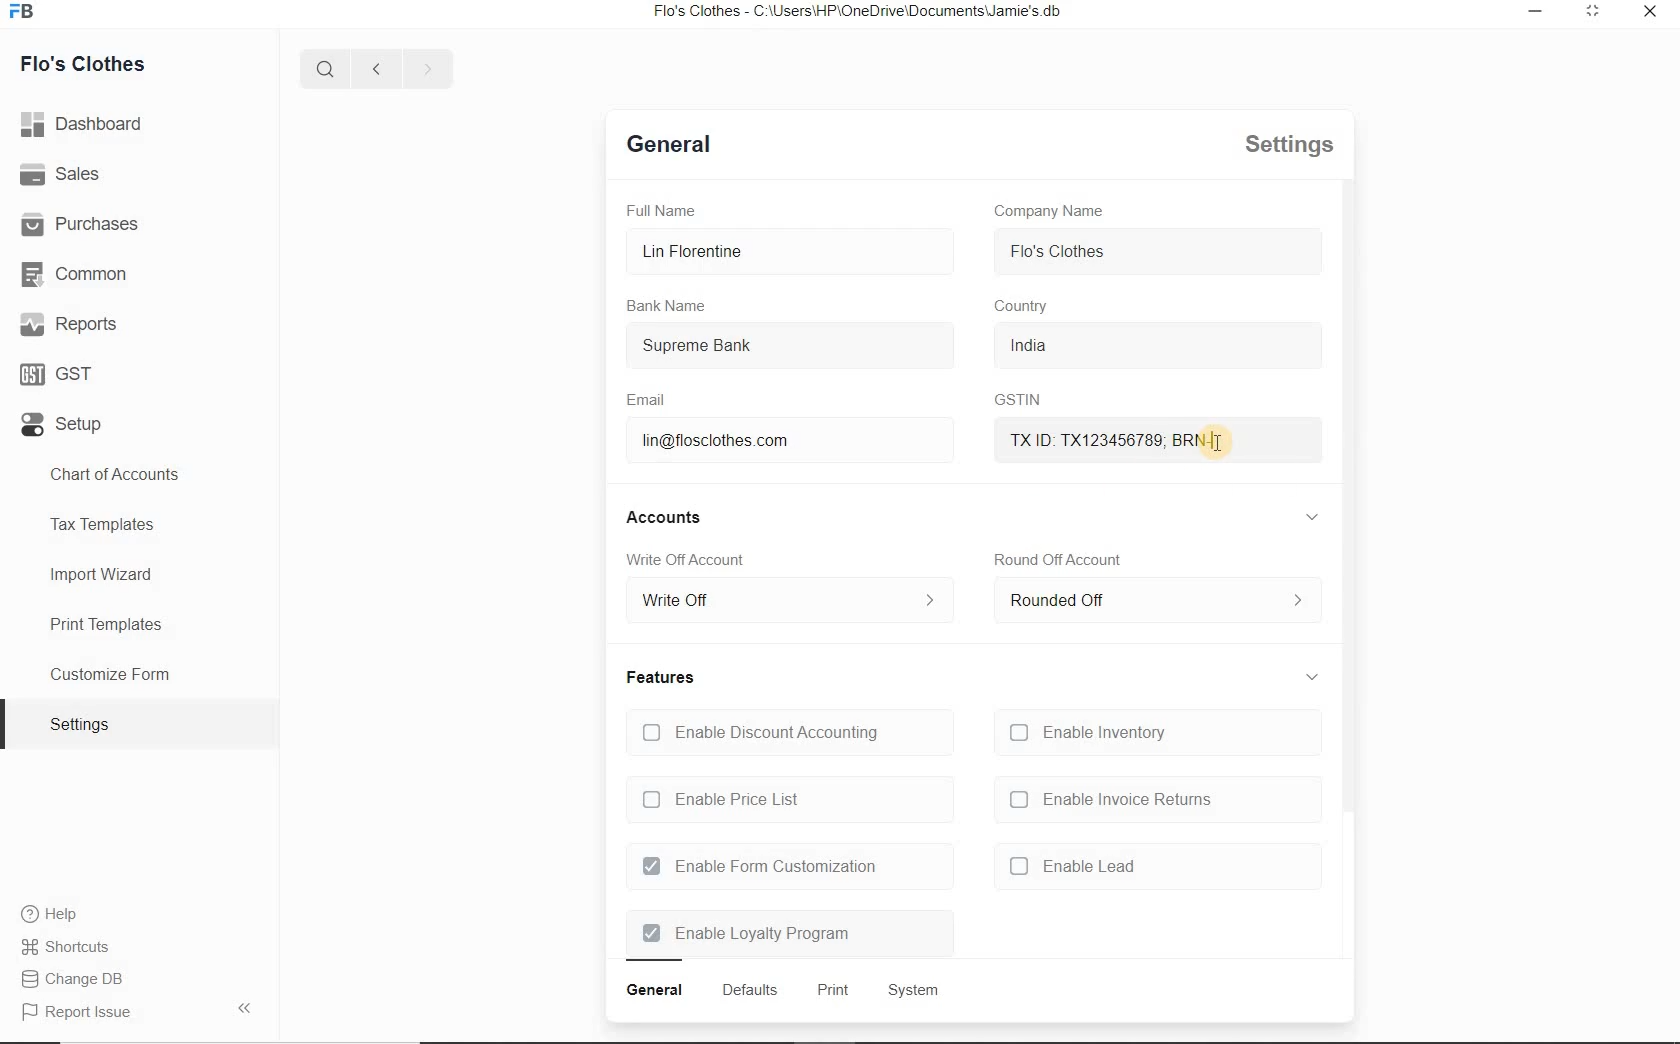 This screenshot has height=1044, width=1680. Describe the element at coordinates (112, 672) in the screenshot. I see `Customize Form` at that location.